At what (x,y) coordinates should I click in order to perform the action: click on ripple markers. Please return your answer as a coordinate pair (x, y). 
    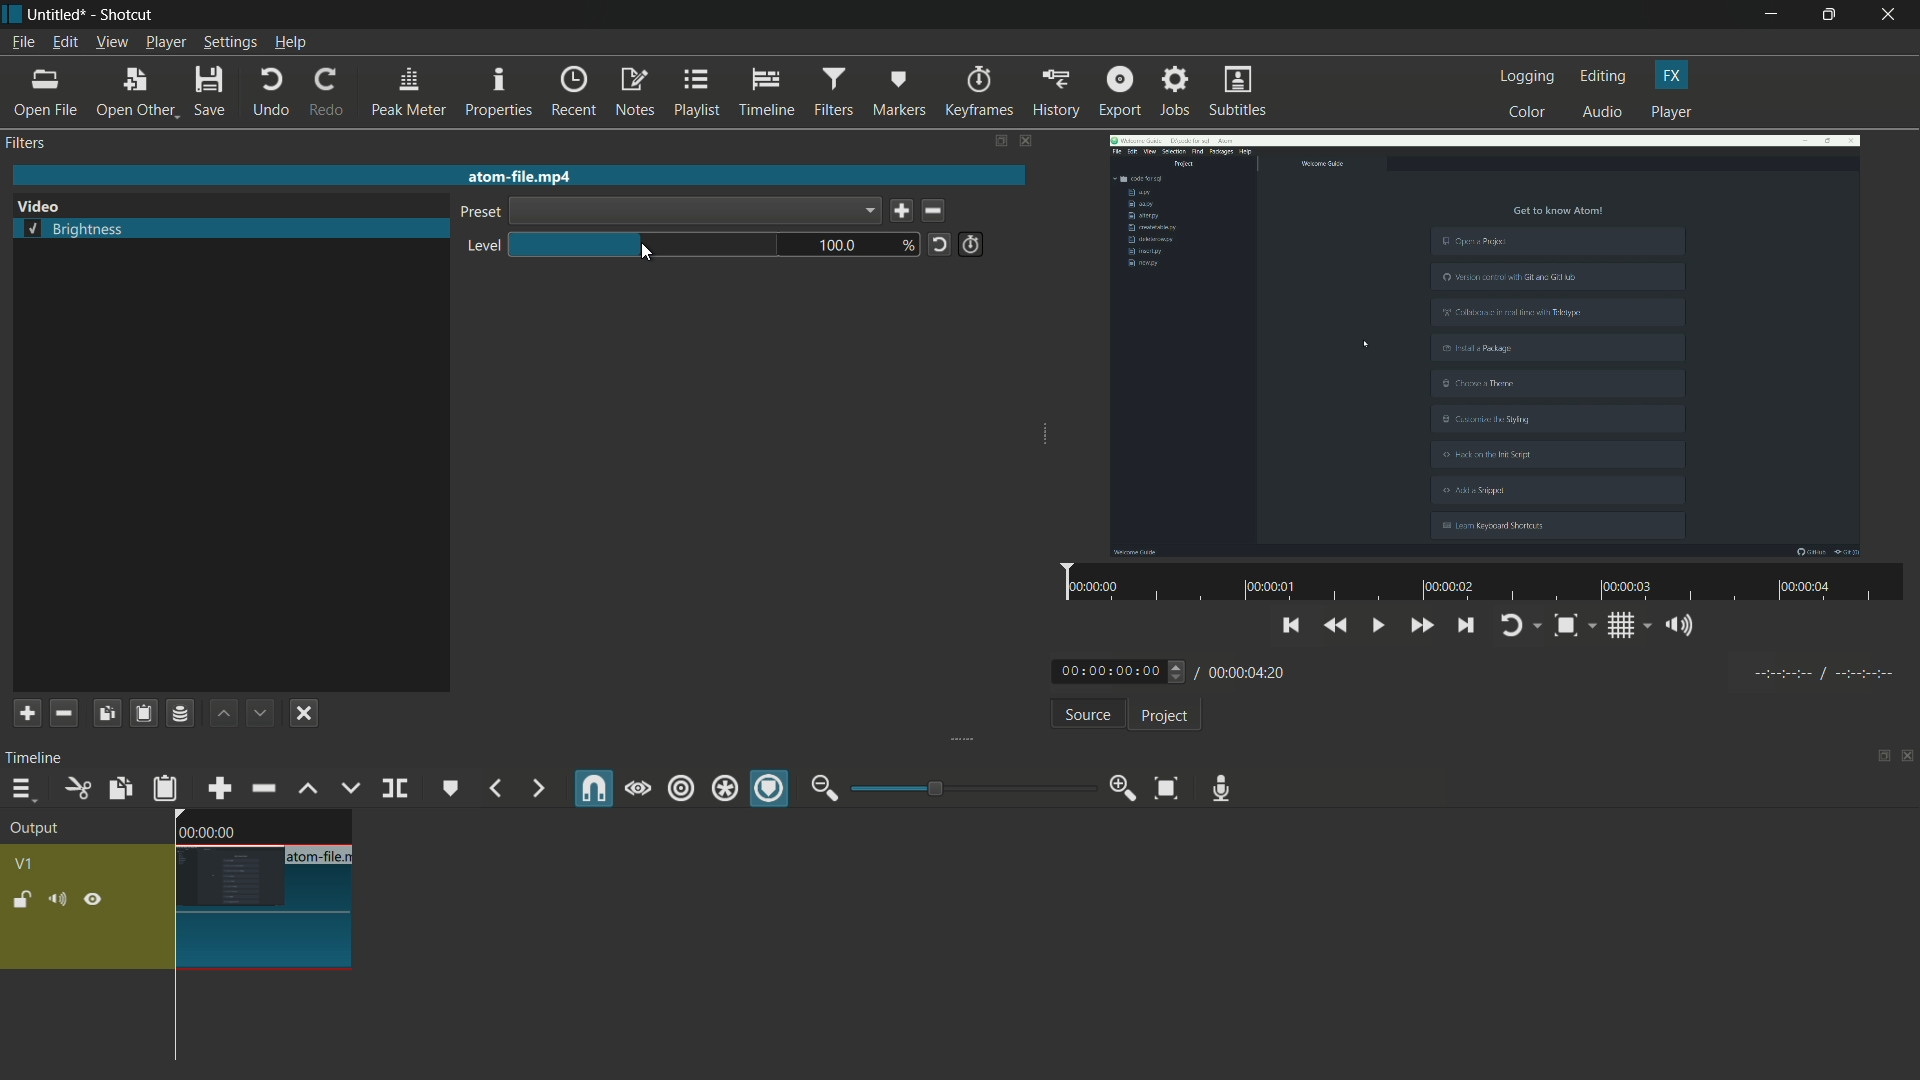
    Looking at the image, I should click on (771, 790).